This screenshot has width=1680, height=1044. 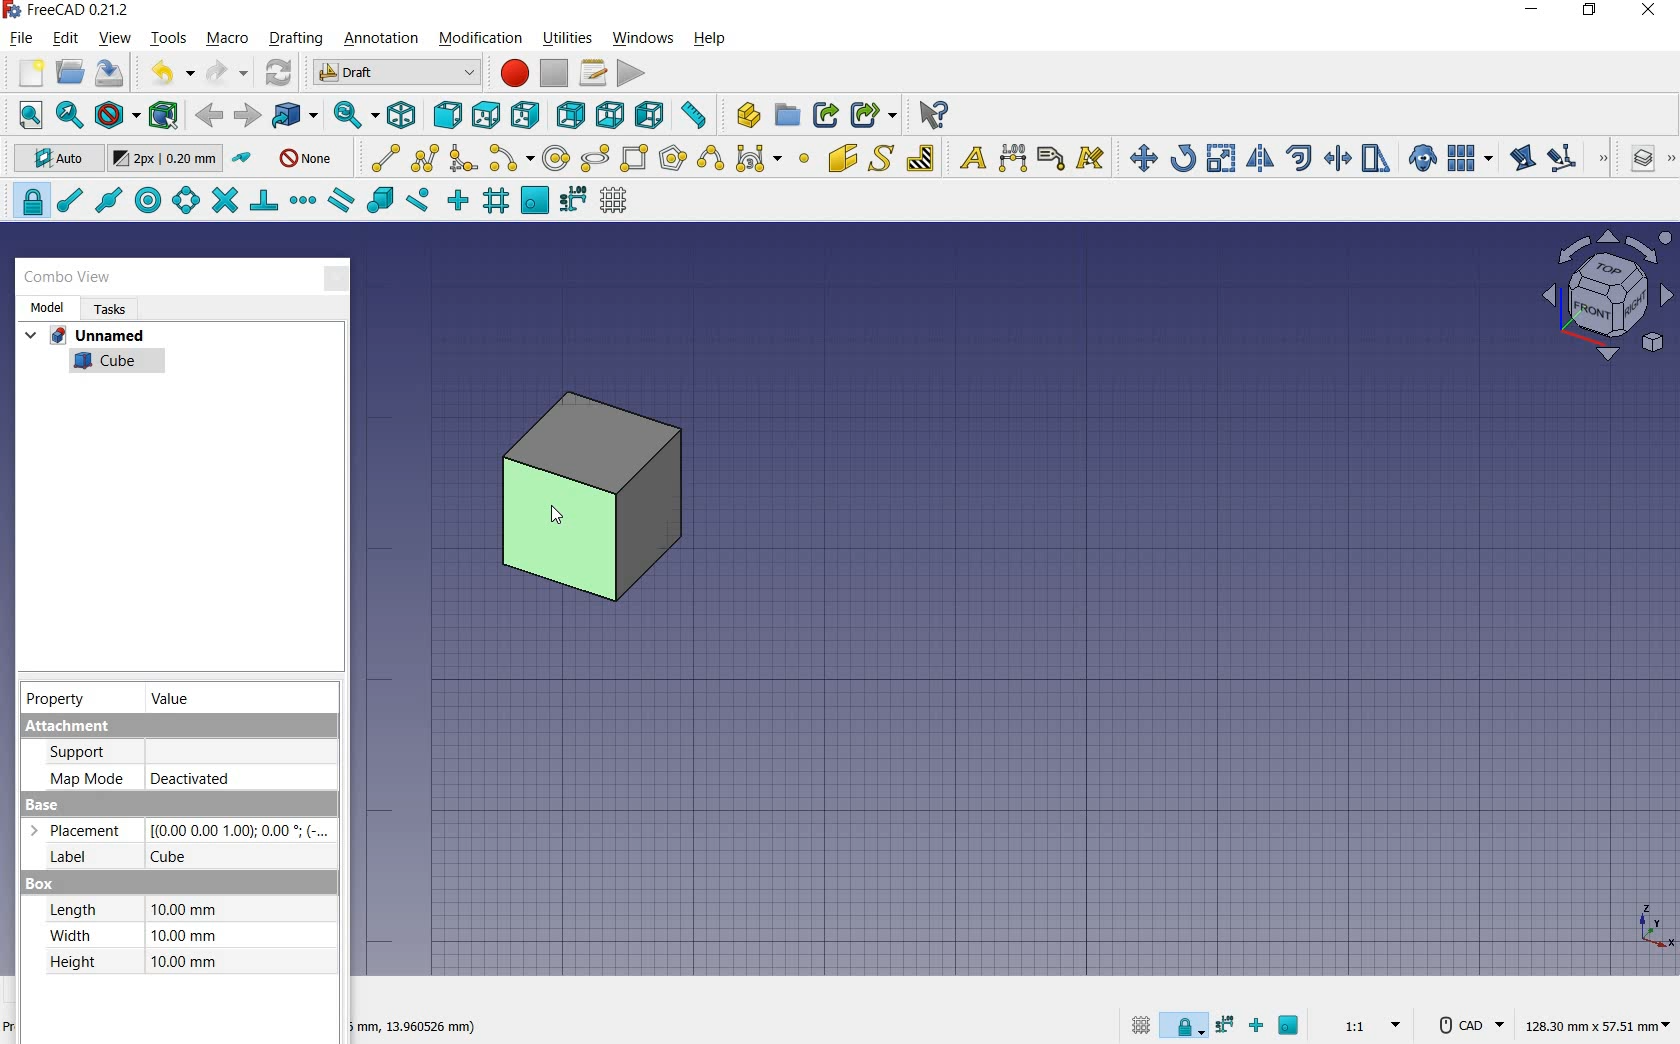 What do you see at coordinates (804, 160) in the screenshot?
I see `point` at bounding box center [804, 160].